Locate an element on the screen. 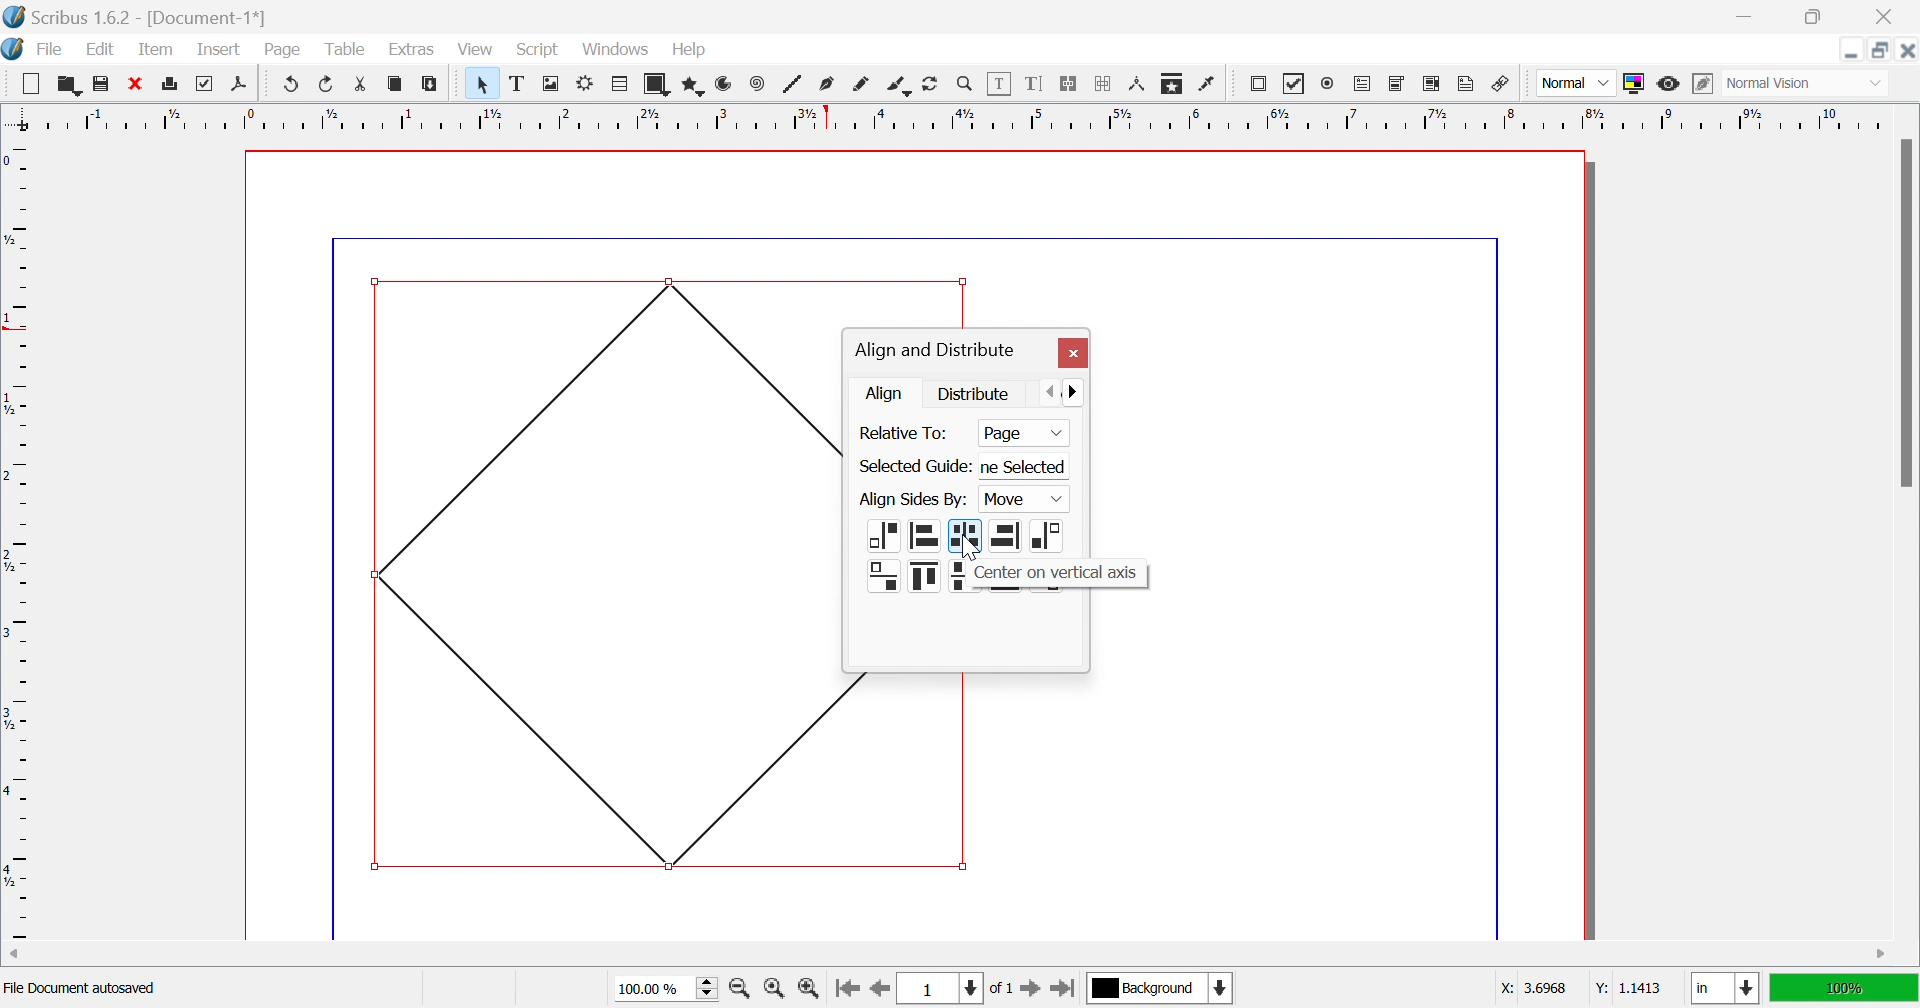  Align and distribute is located at coordinates (934, 351).